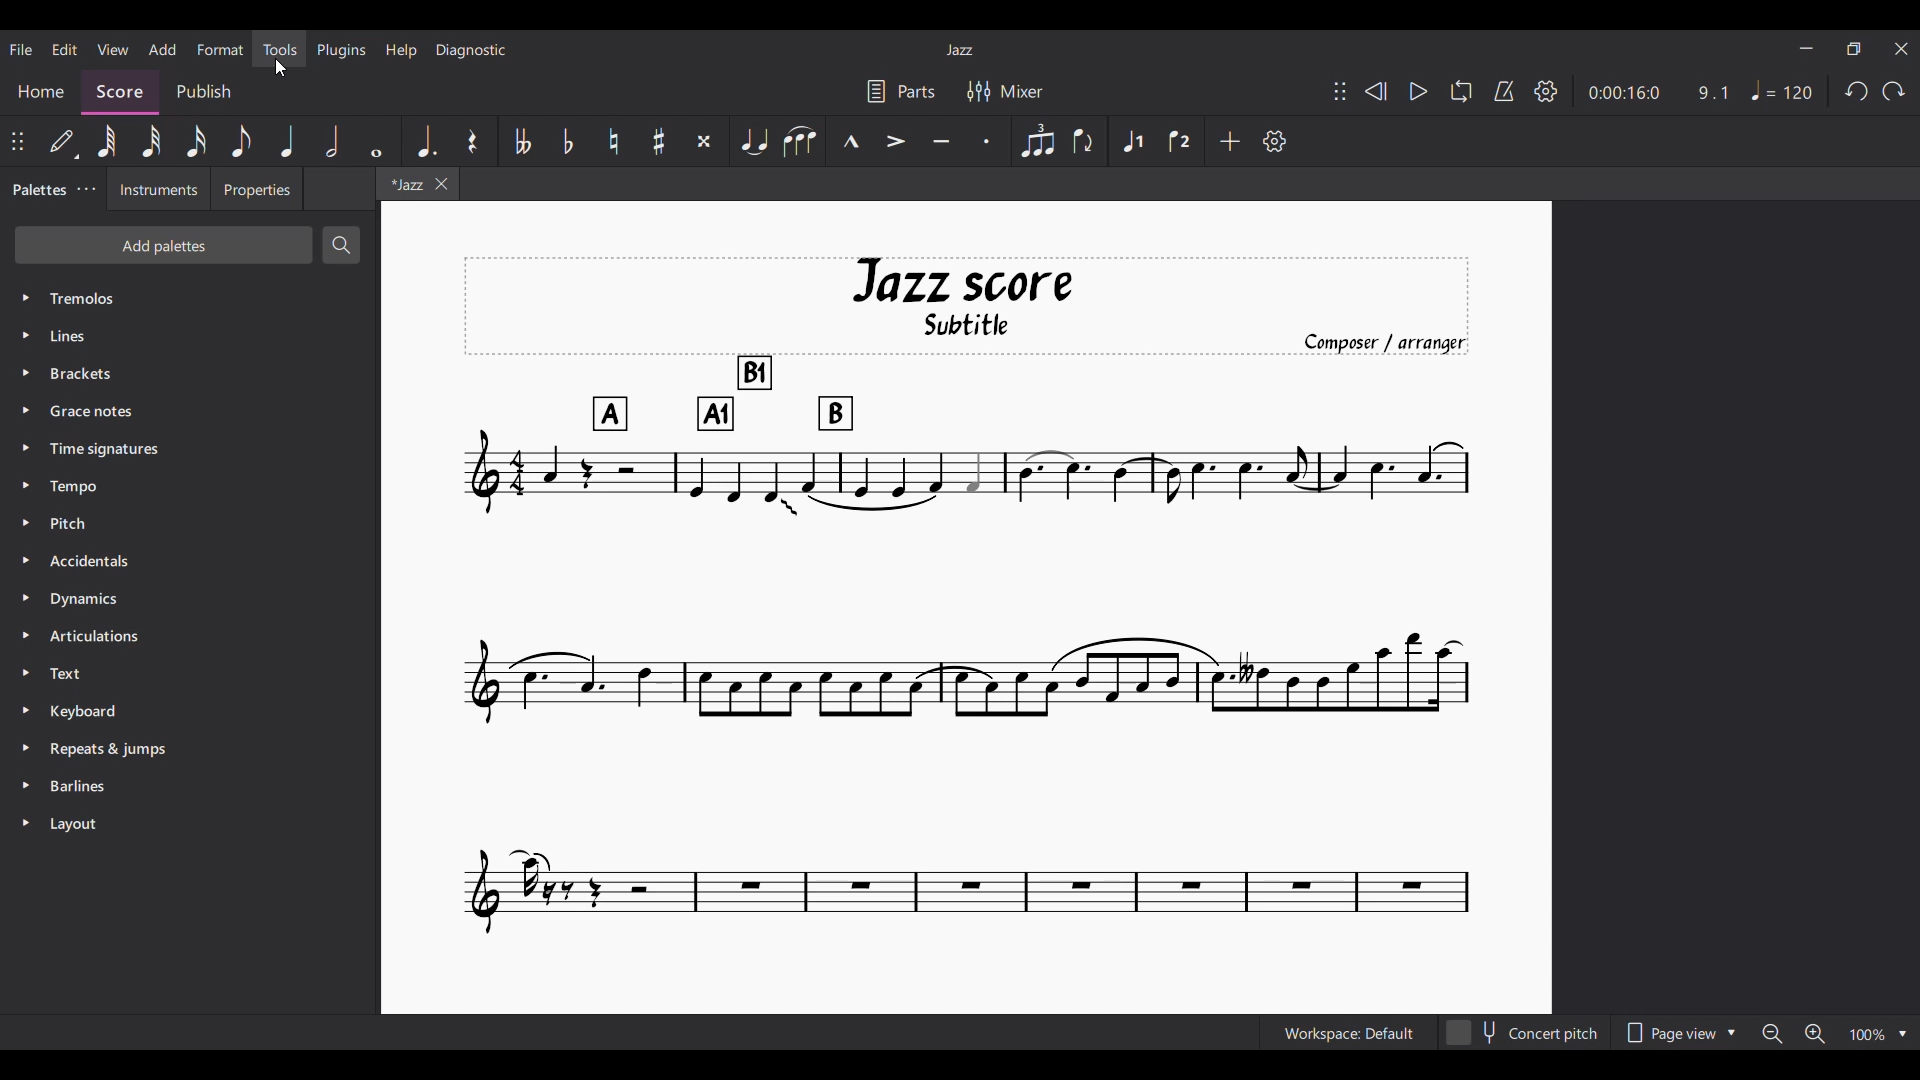  I want to click on Show in smaller tab, so click(1854, 49).